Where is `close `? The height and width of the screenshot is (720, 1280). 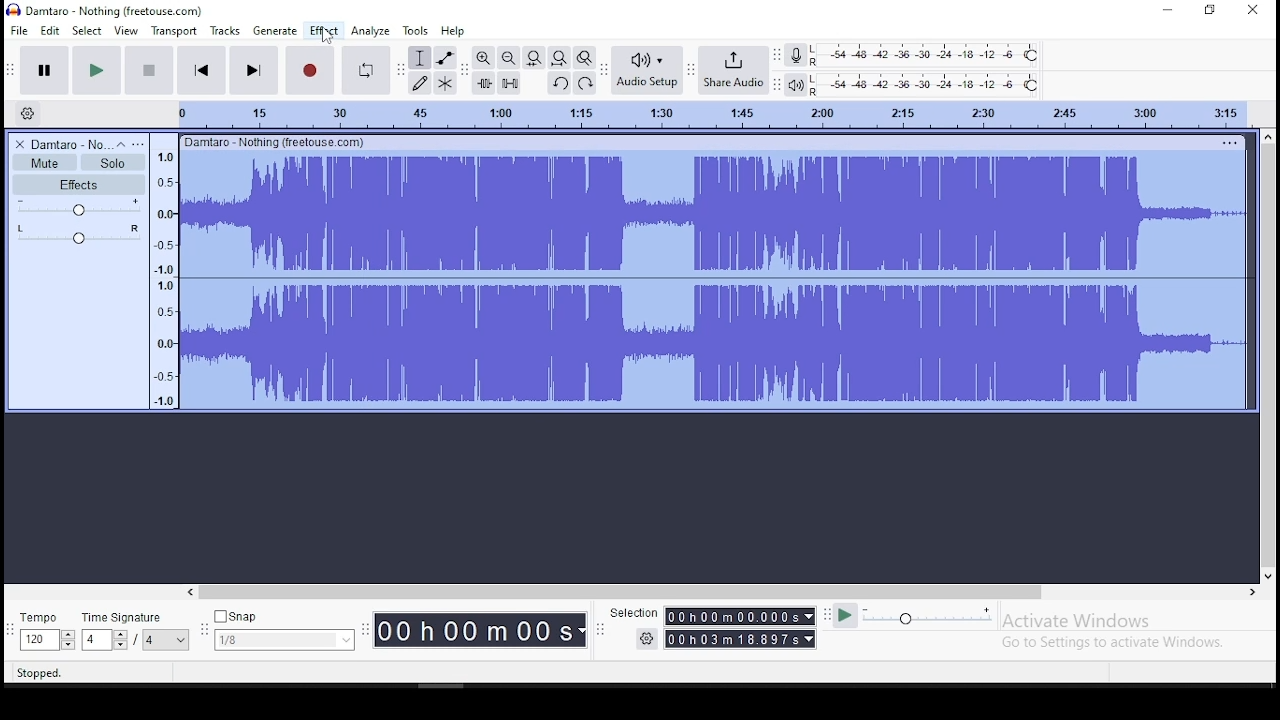
close  is located at coordinates (1250, 10).